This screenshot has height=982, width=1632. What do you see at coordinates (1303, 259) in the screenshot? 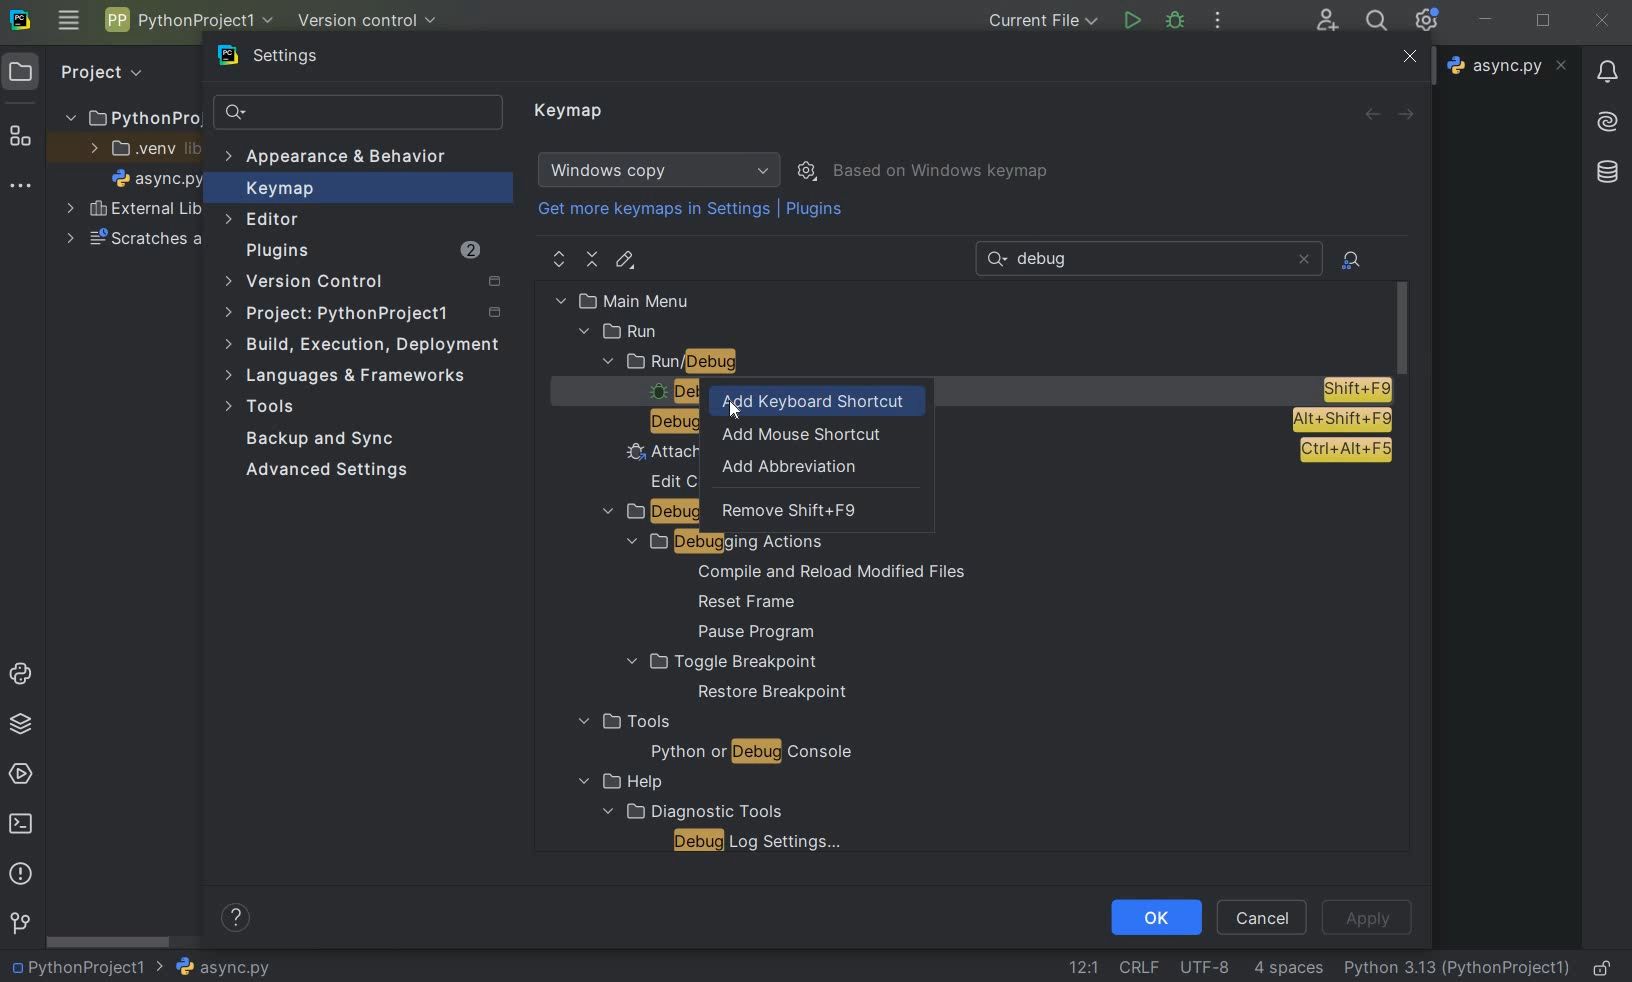
I see `close` at bounding box center [1303, 259].